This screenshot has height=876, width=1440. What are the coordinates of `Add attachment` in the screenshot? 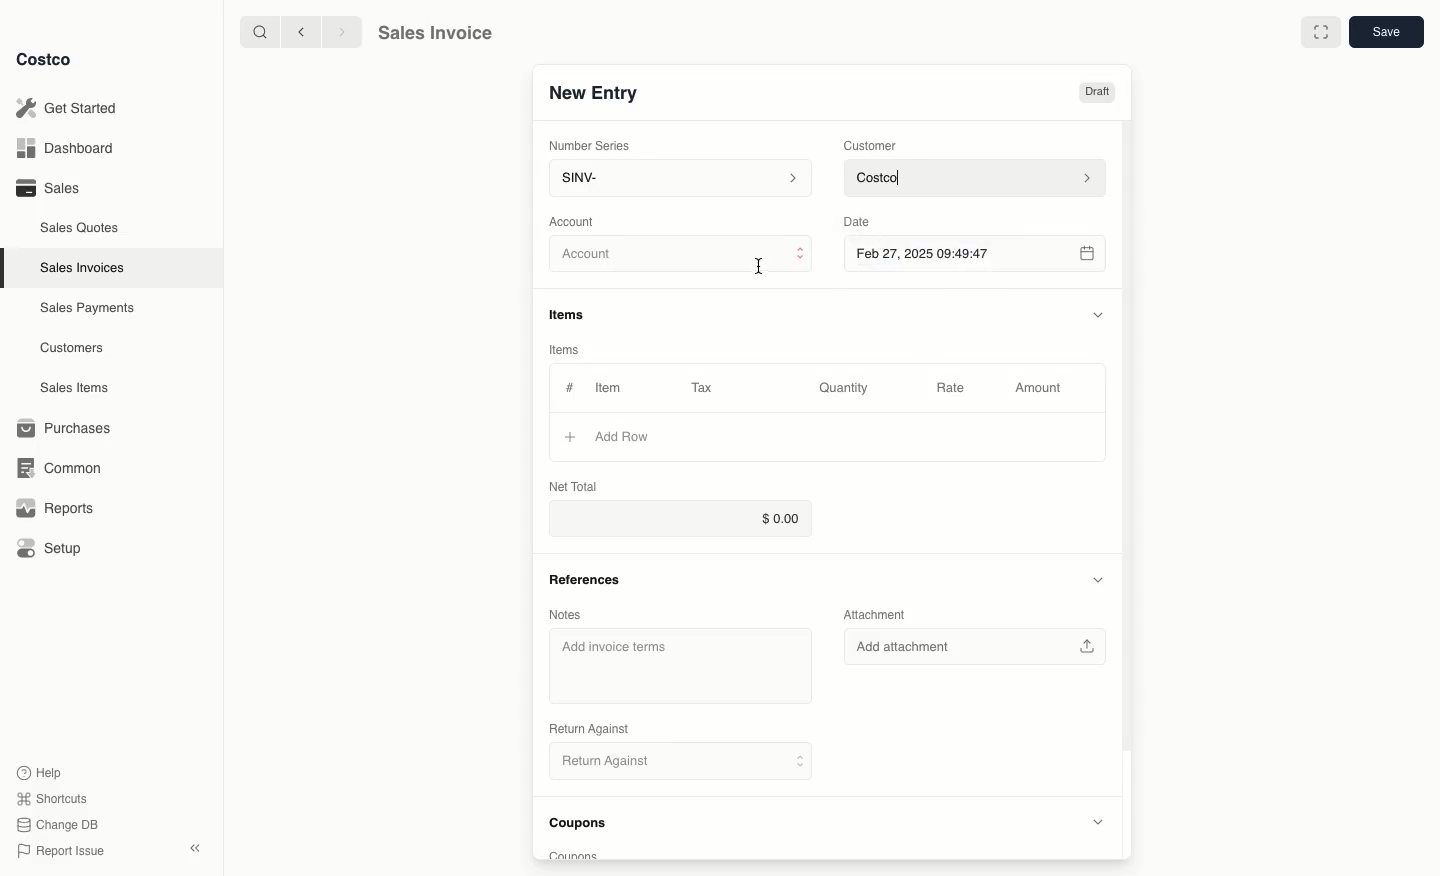 It's located at (980, 647).